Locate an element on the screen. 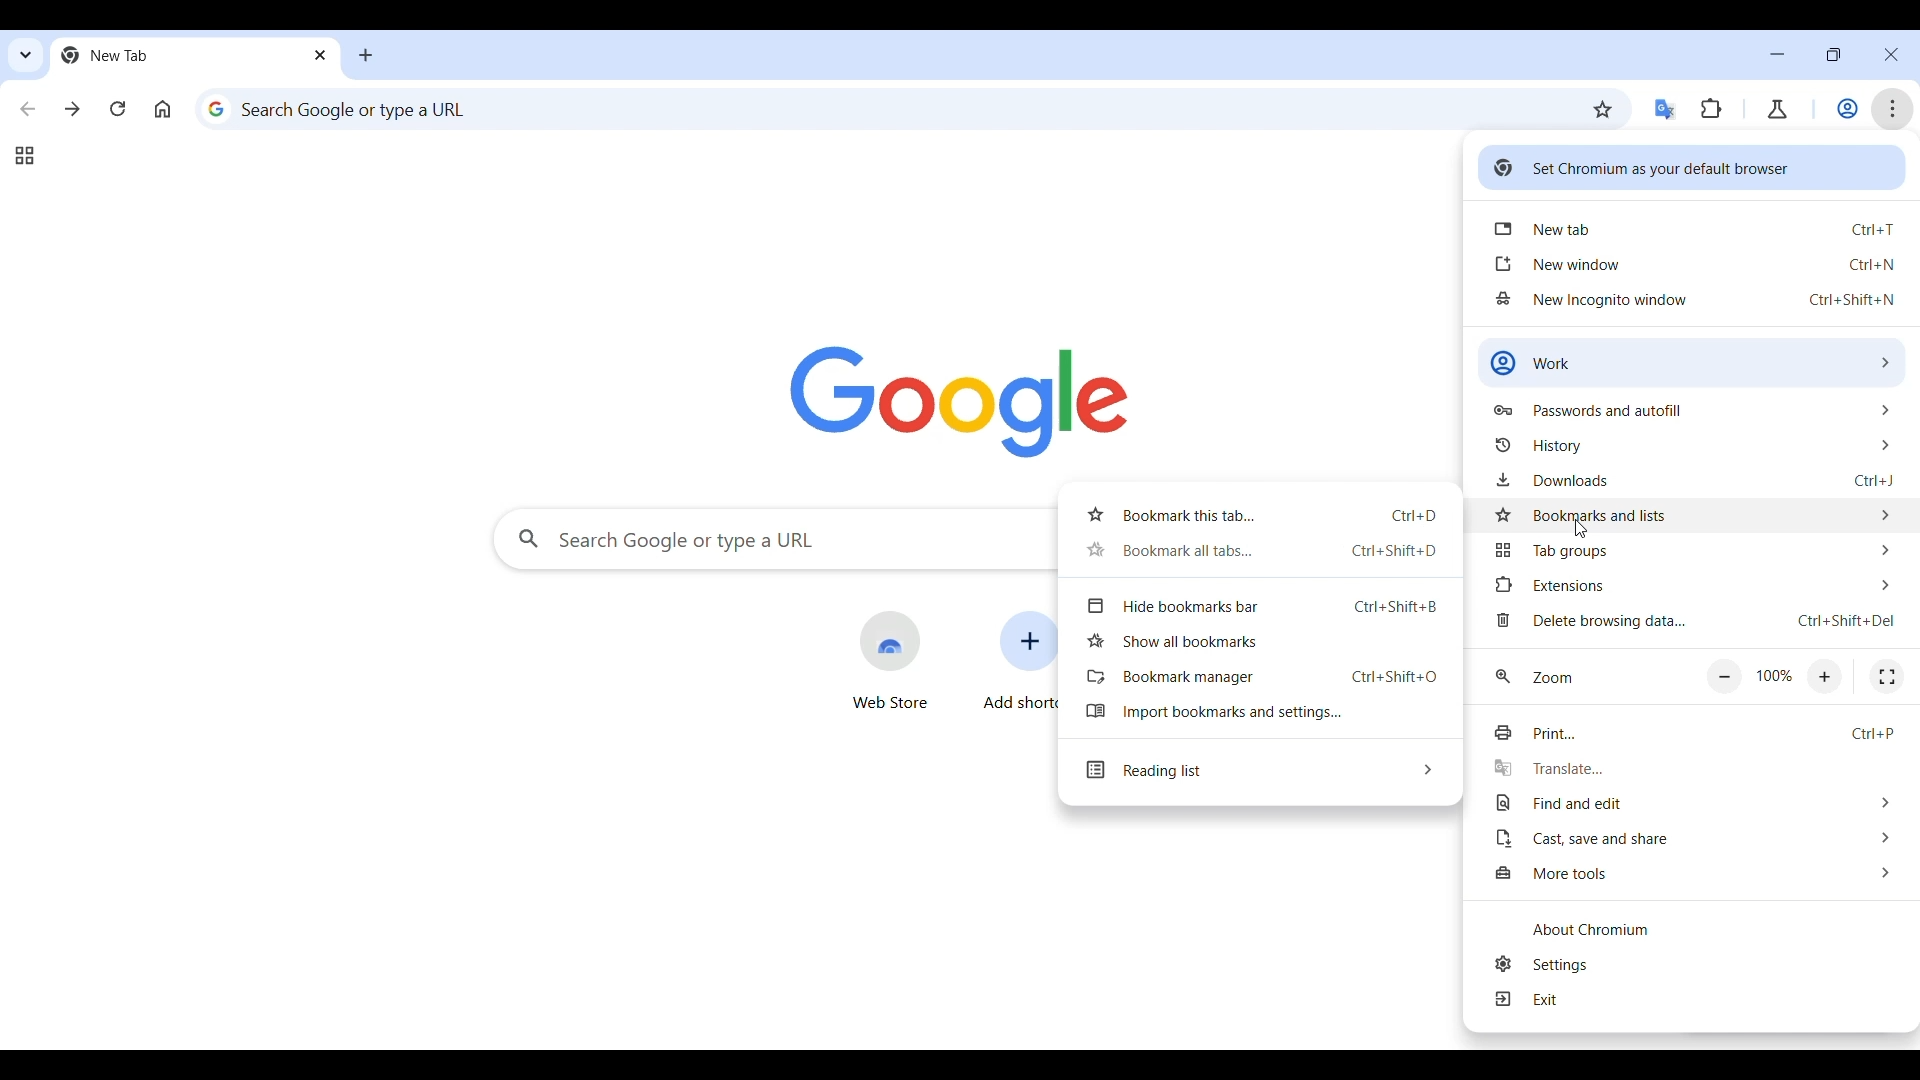 The width and height of the screenshot is (1920, 1080). Web store is located at coordinates (890, 661).